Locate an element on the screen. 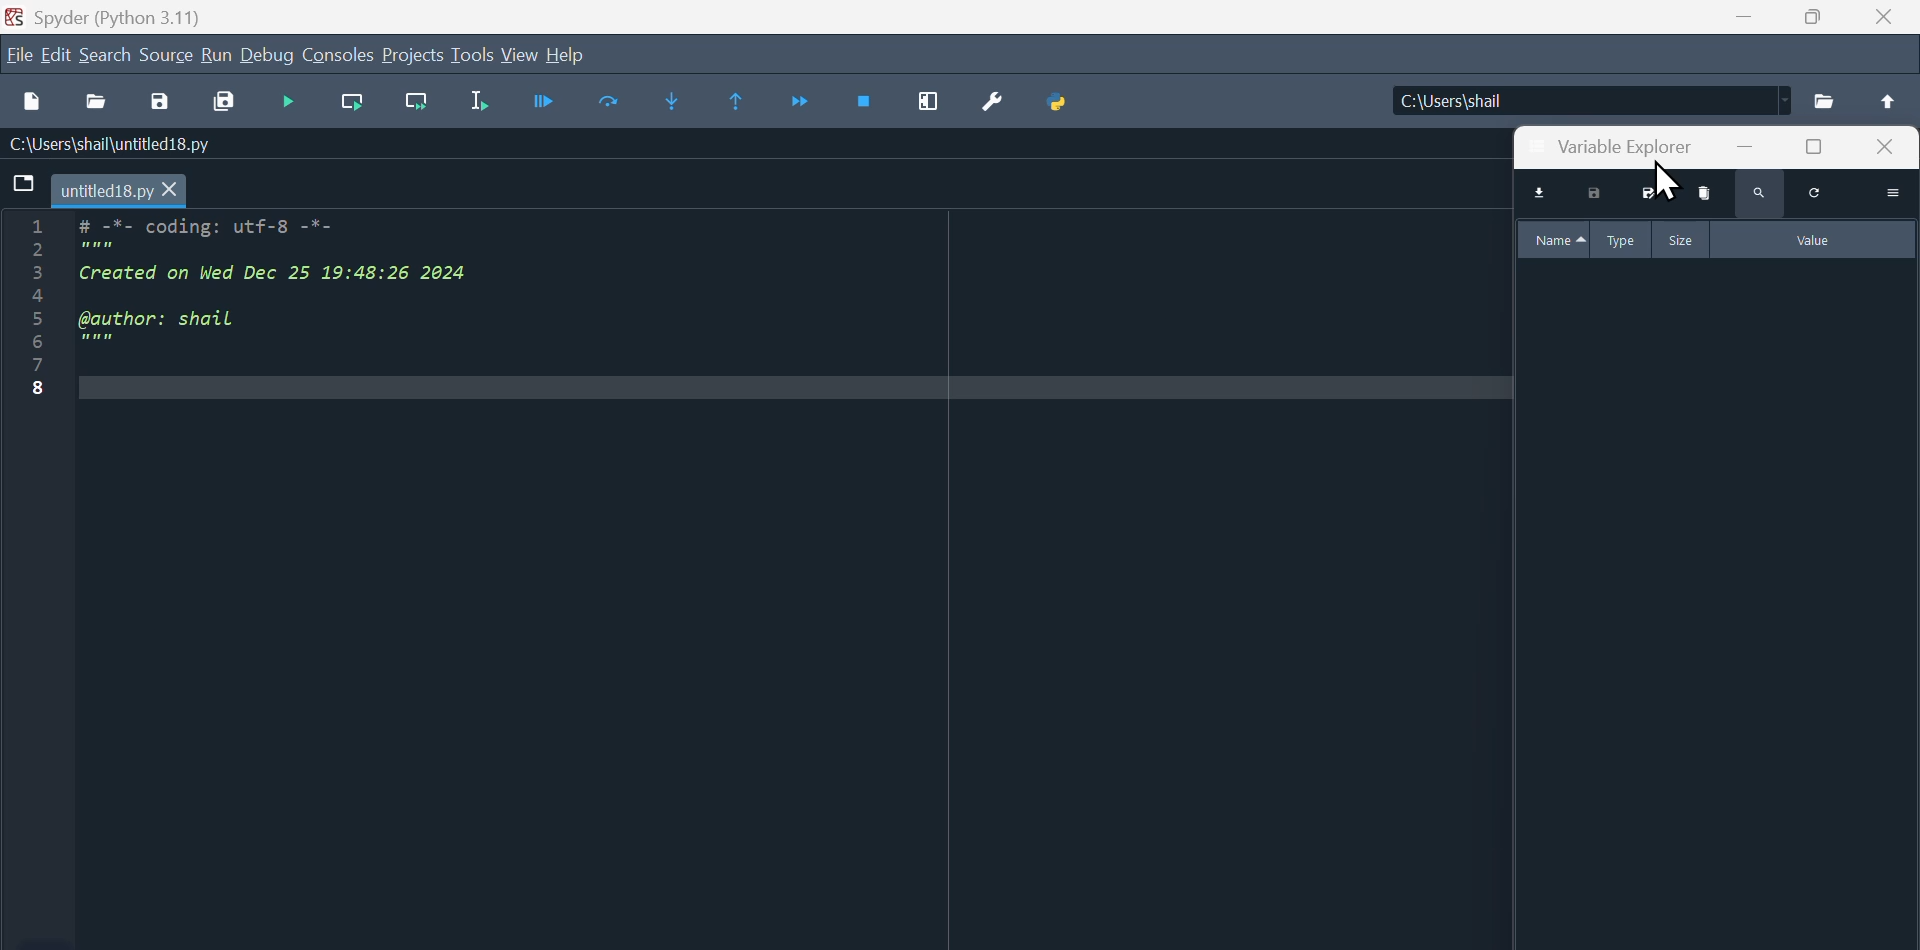  Debugging is located at coordinates (292, 102).